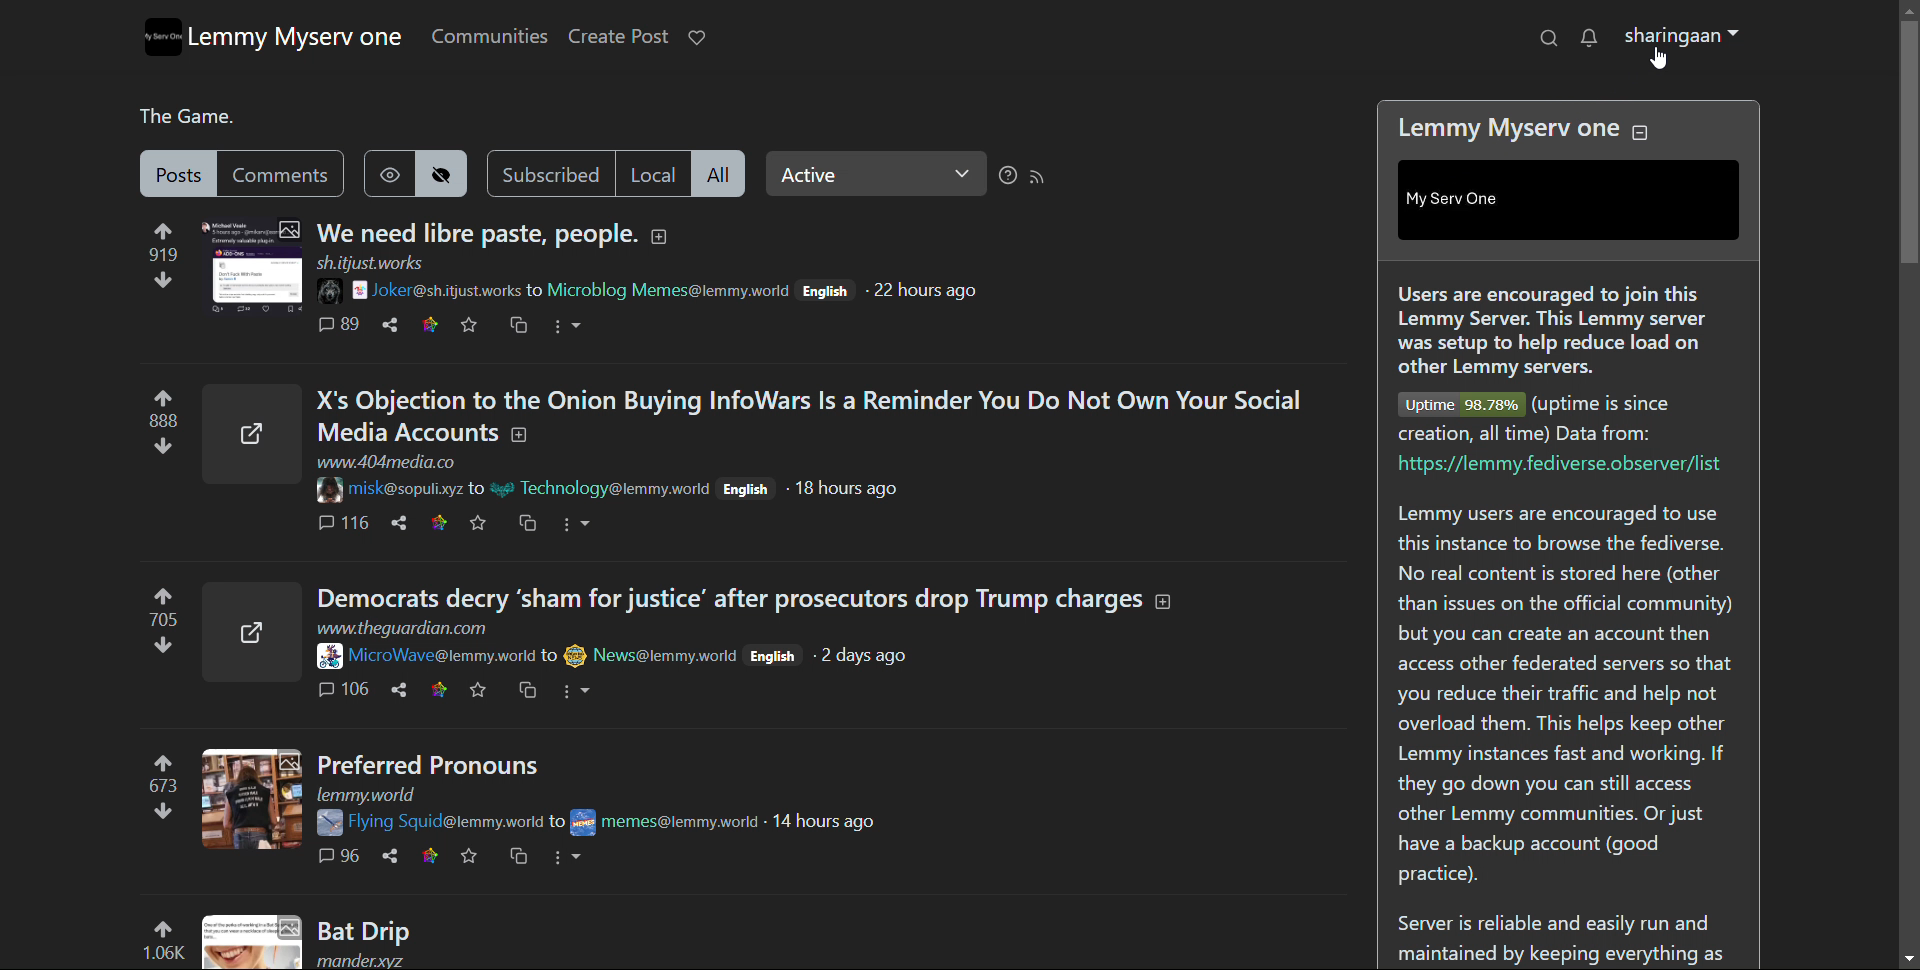  I want to click on posts, so click(178, 174).